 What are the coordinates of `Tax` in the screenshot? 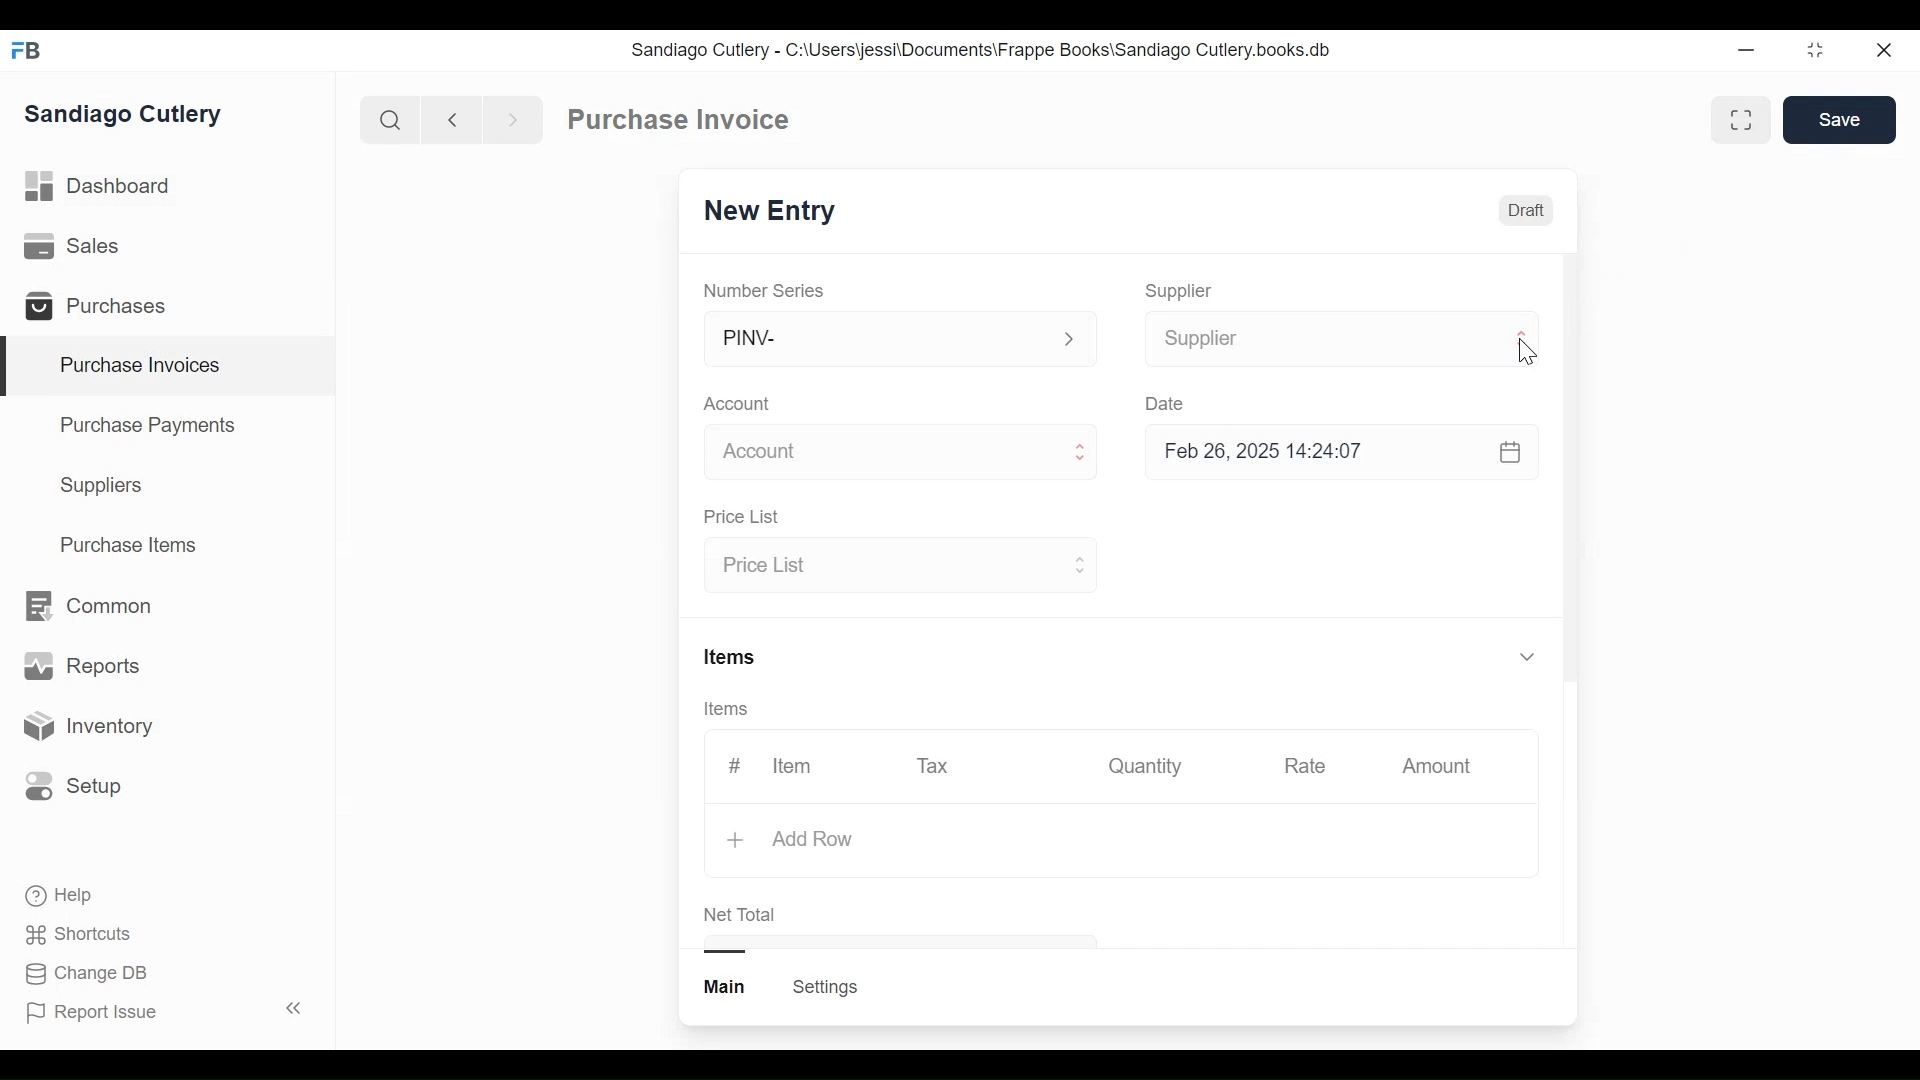 It's located at (936, 764).